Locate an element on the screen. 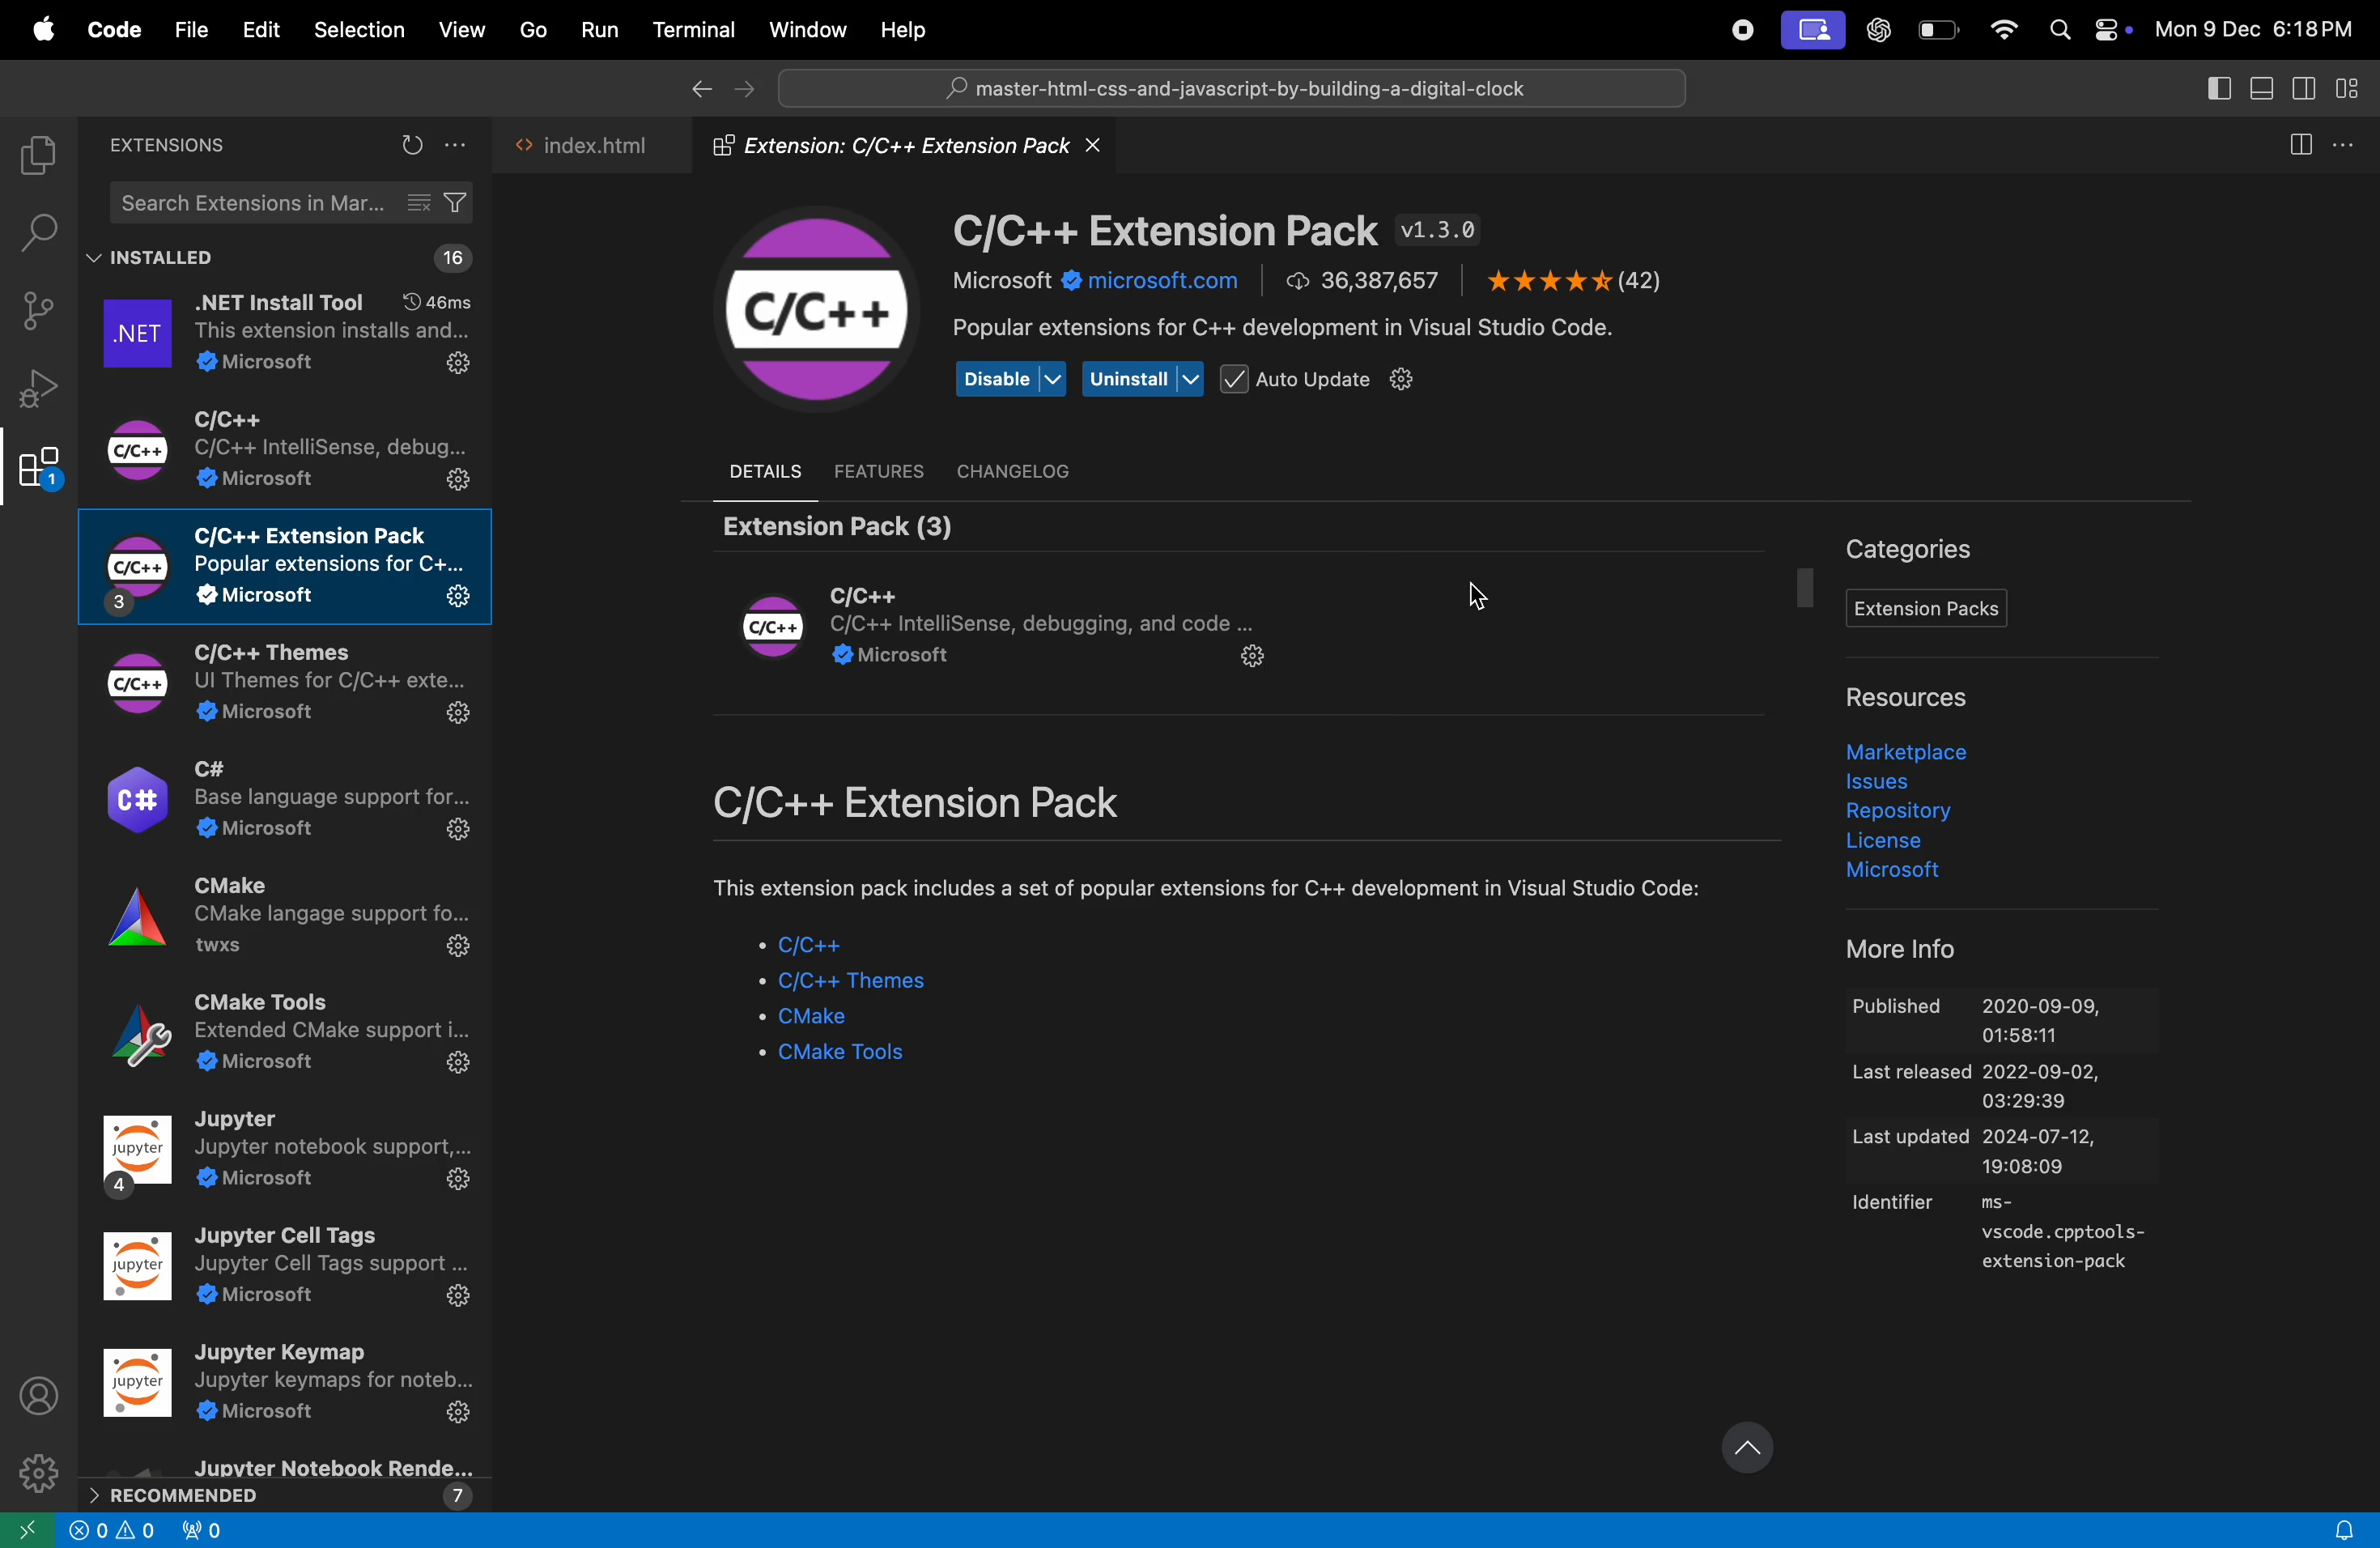 The width and height of the screenshot is (2380, 1548). explorer is located at coordinates (31, 151).